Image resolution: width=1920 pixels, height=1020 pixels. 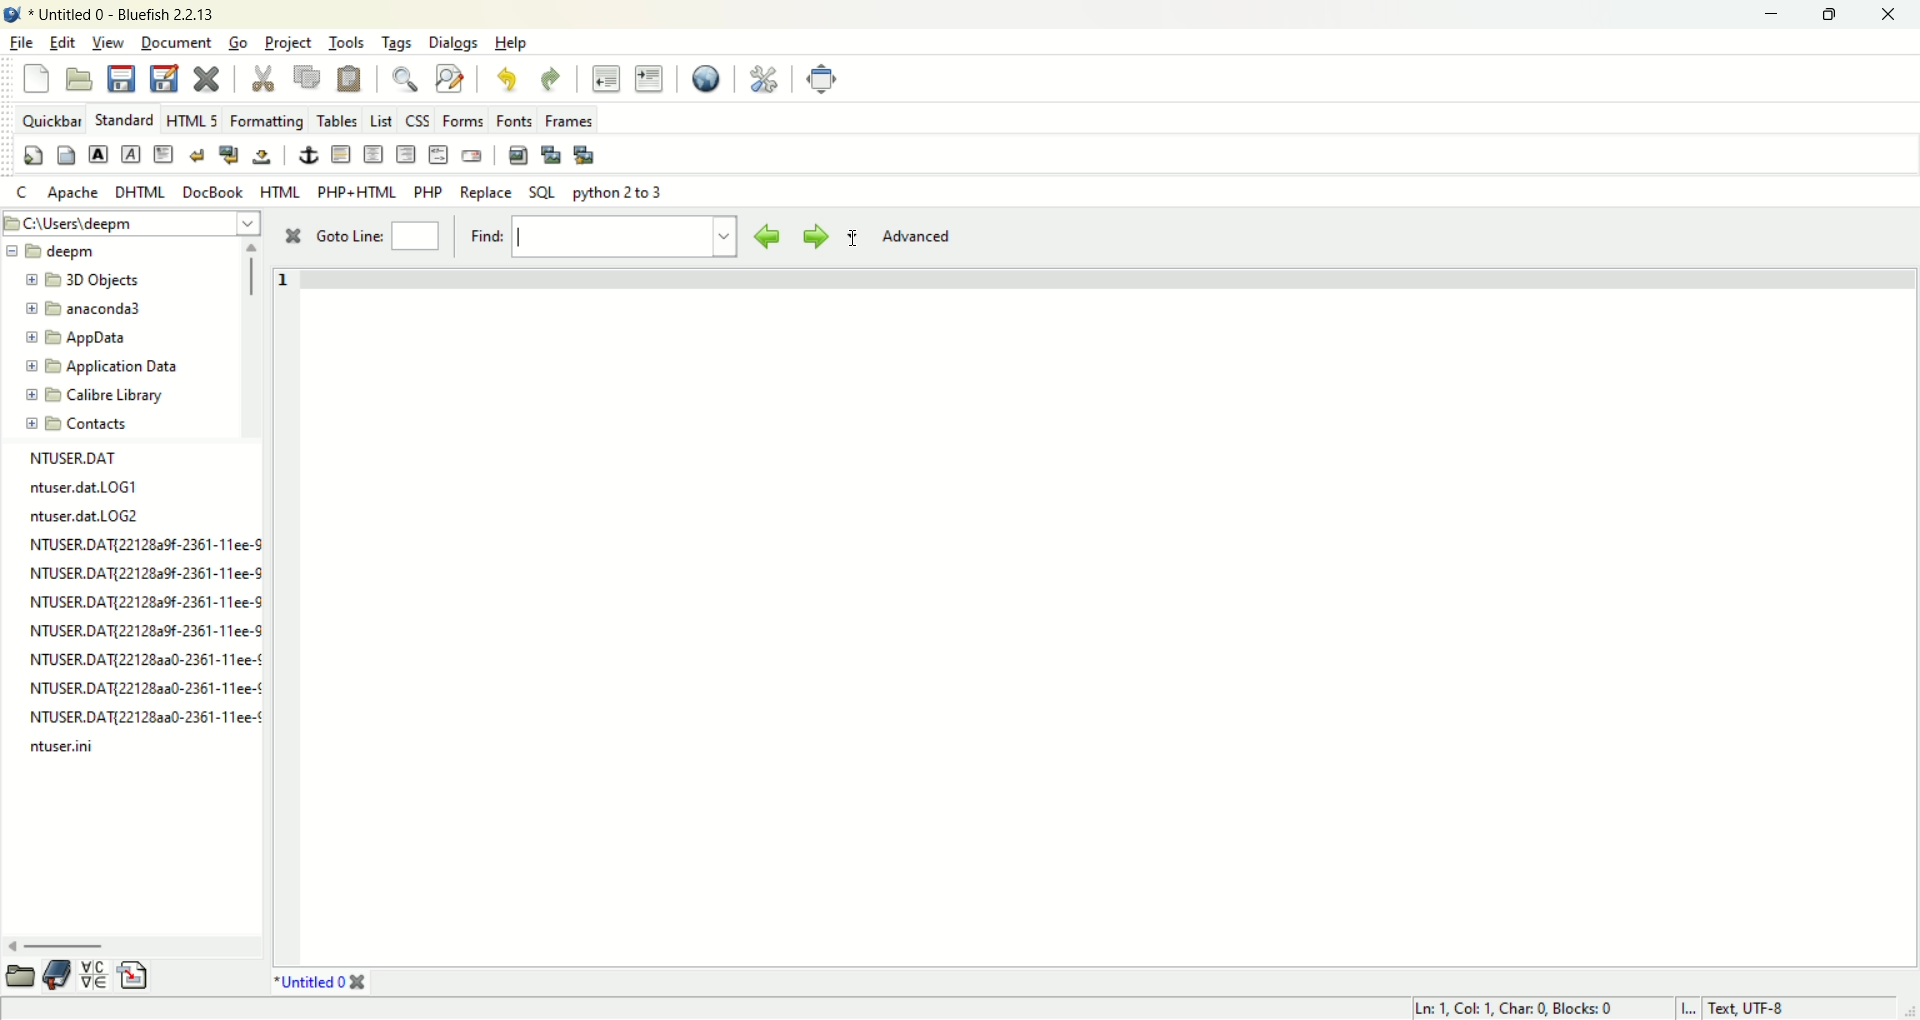 I want to click on line number, so click(x=282, y=300).